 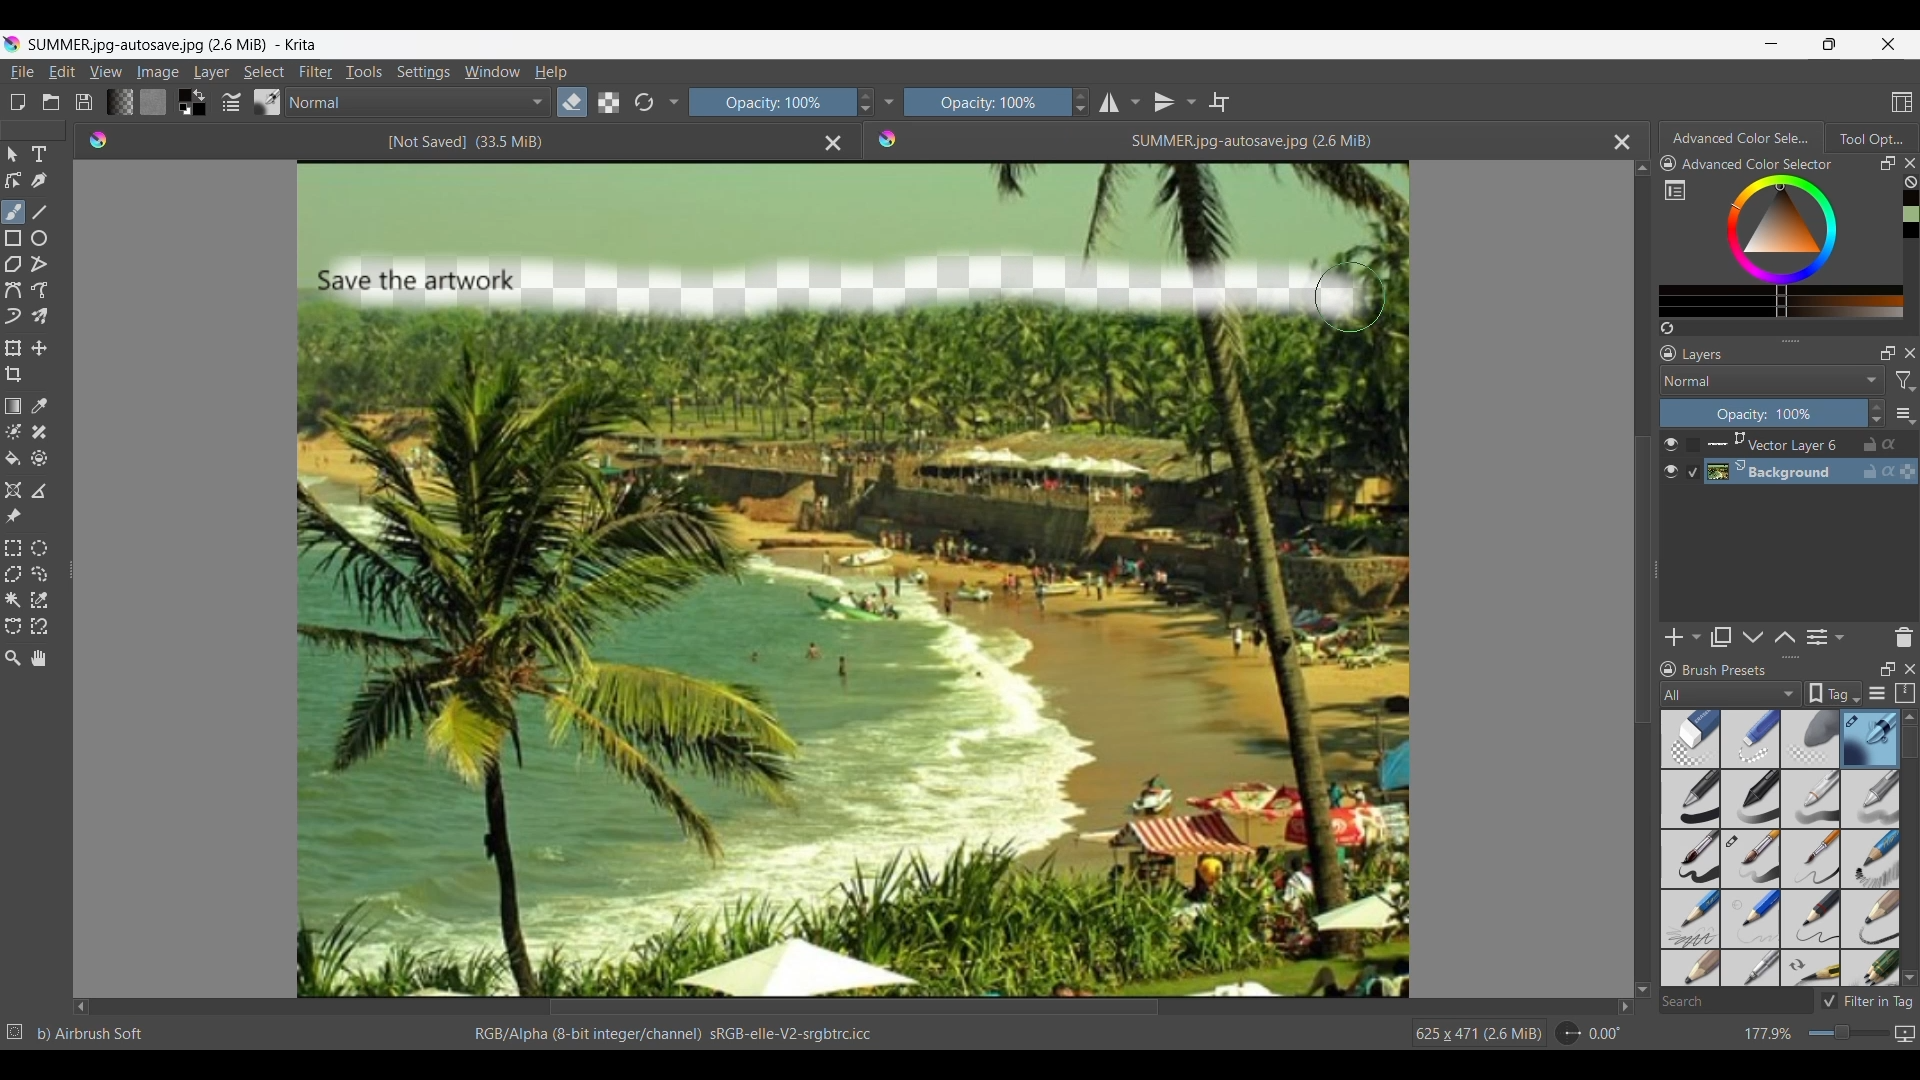 What do you see at coordinates (1903, 694) in the screenshot?
I see `Storage resources` at bounding box center [1903, 694].